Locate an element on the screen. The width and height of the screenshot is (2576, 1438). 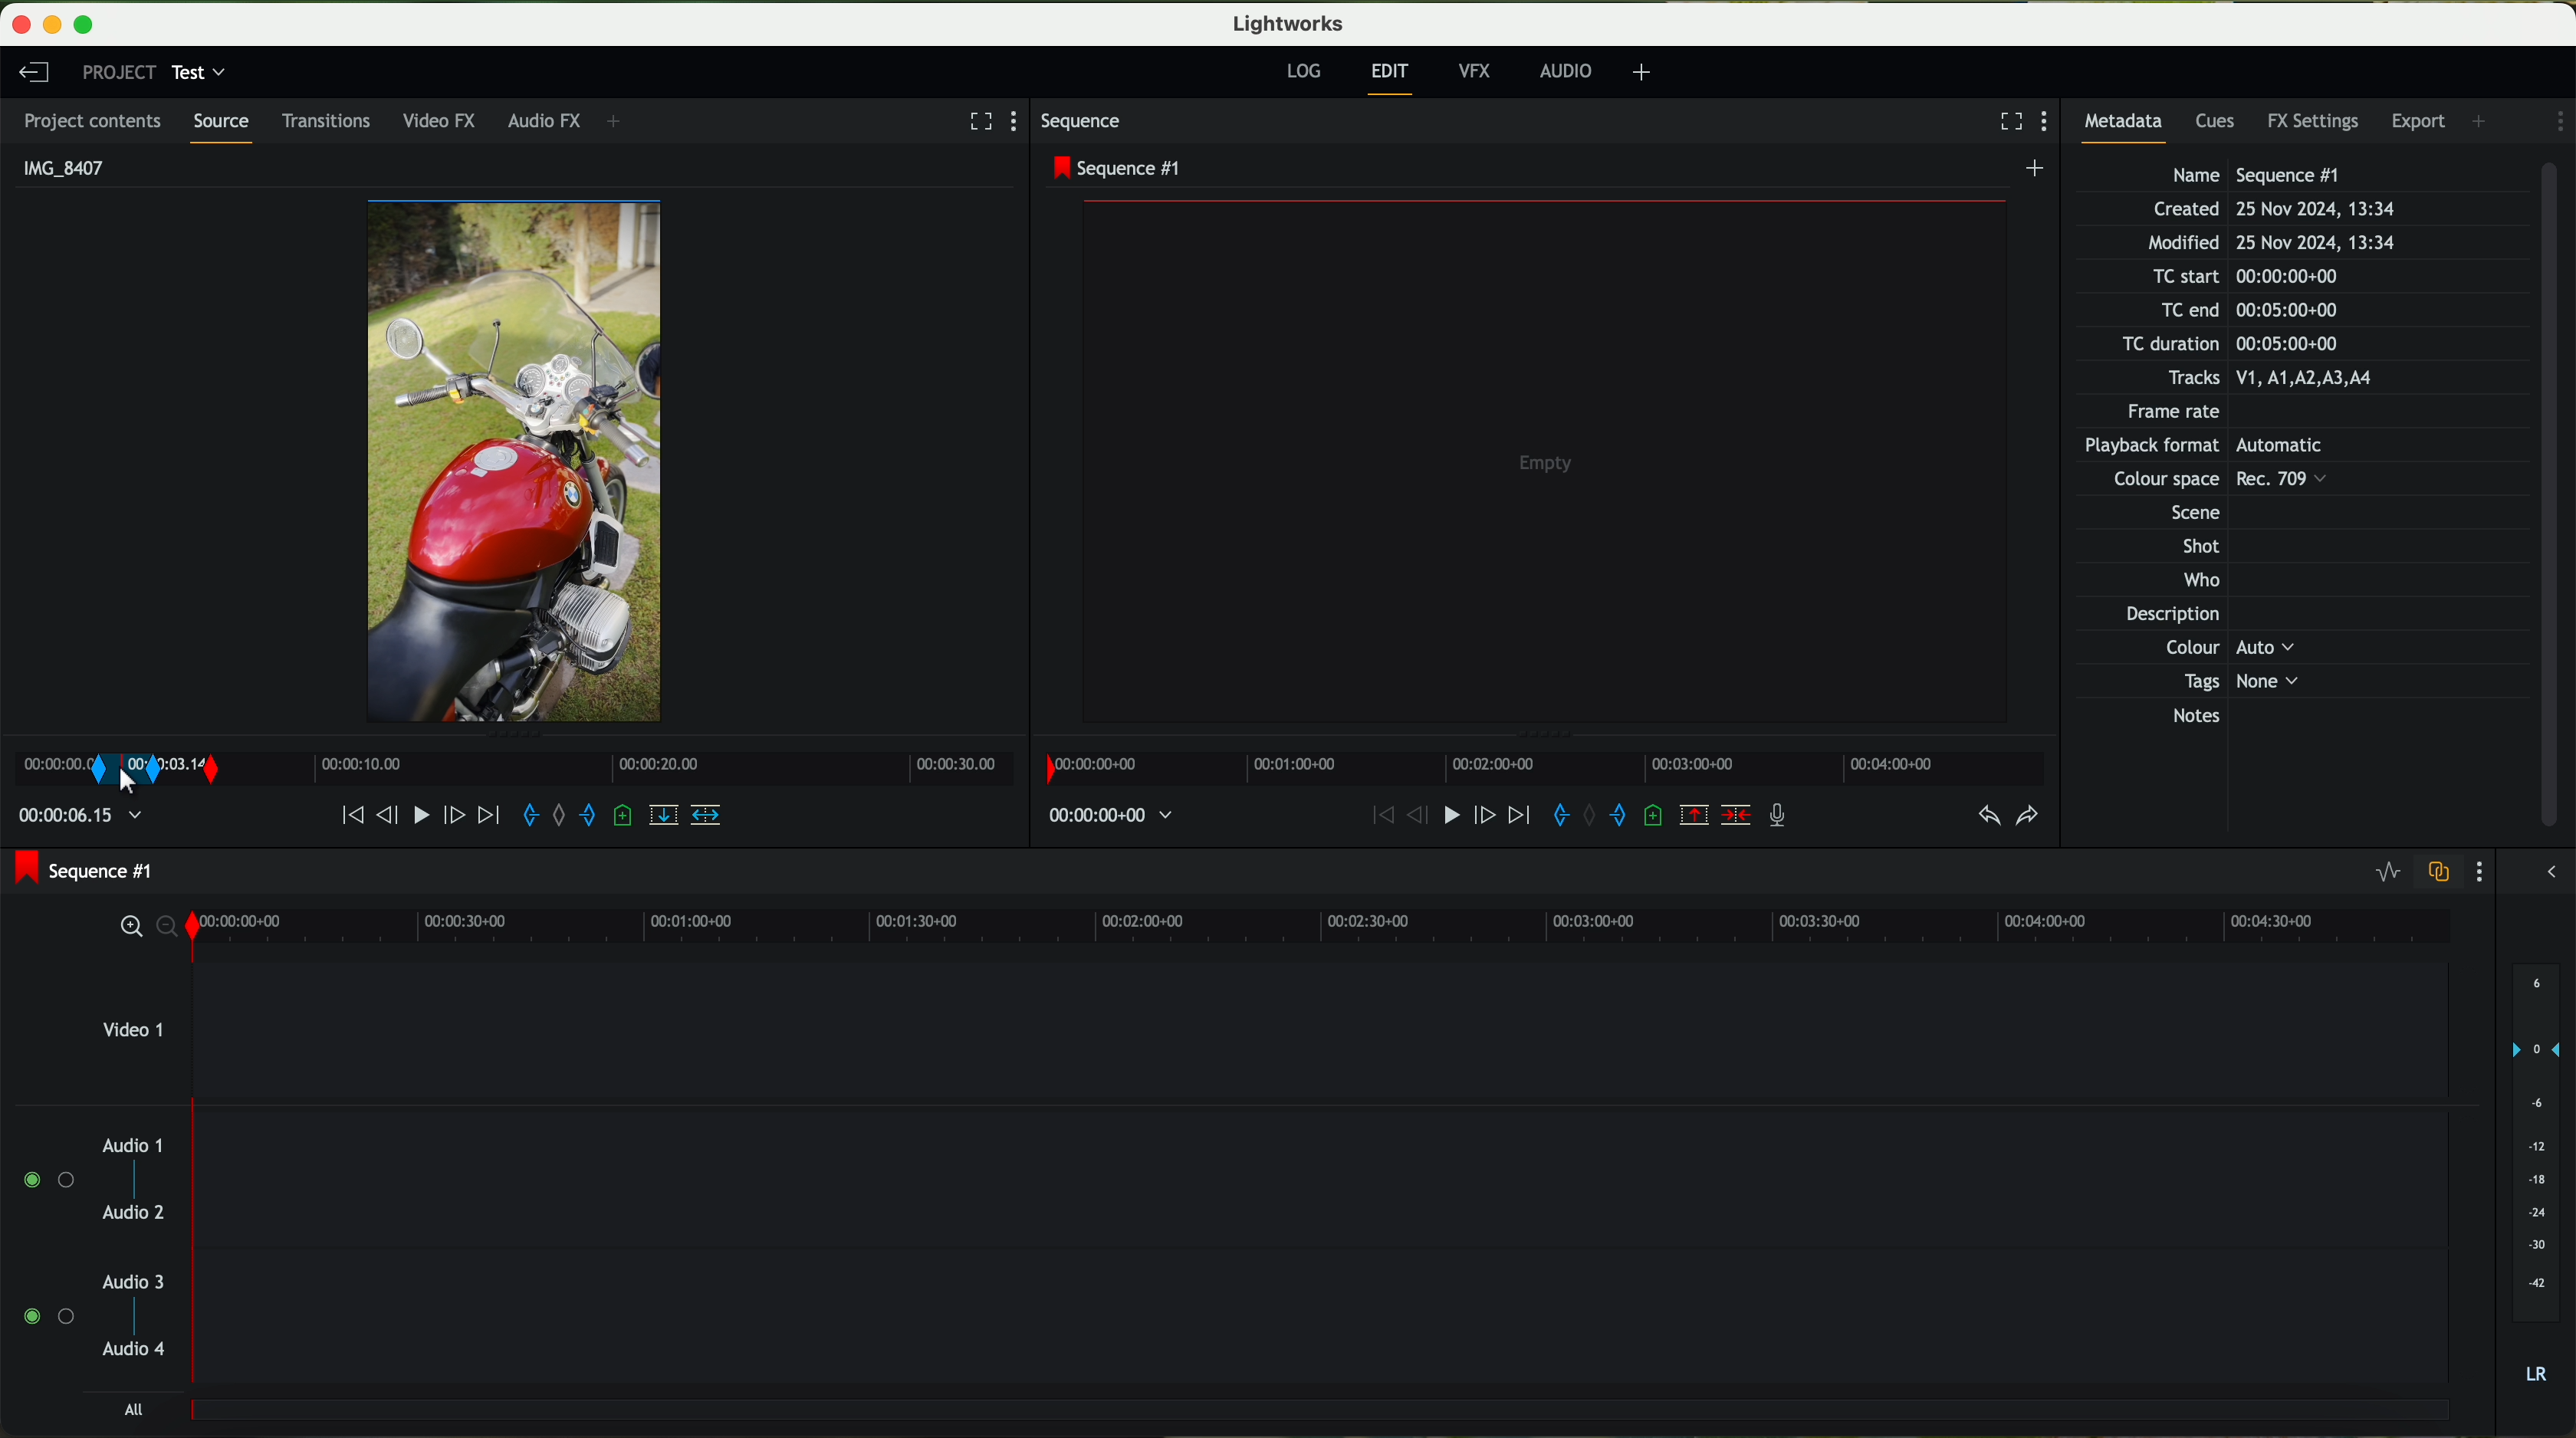
add an in mark is located at coordinates (533, 818).